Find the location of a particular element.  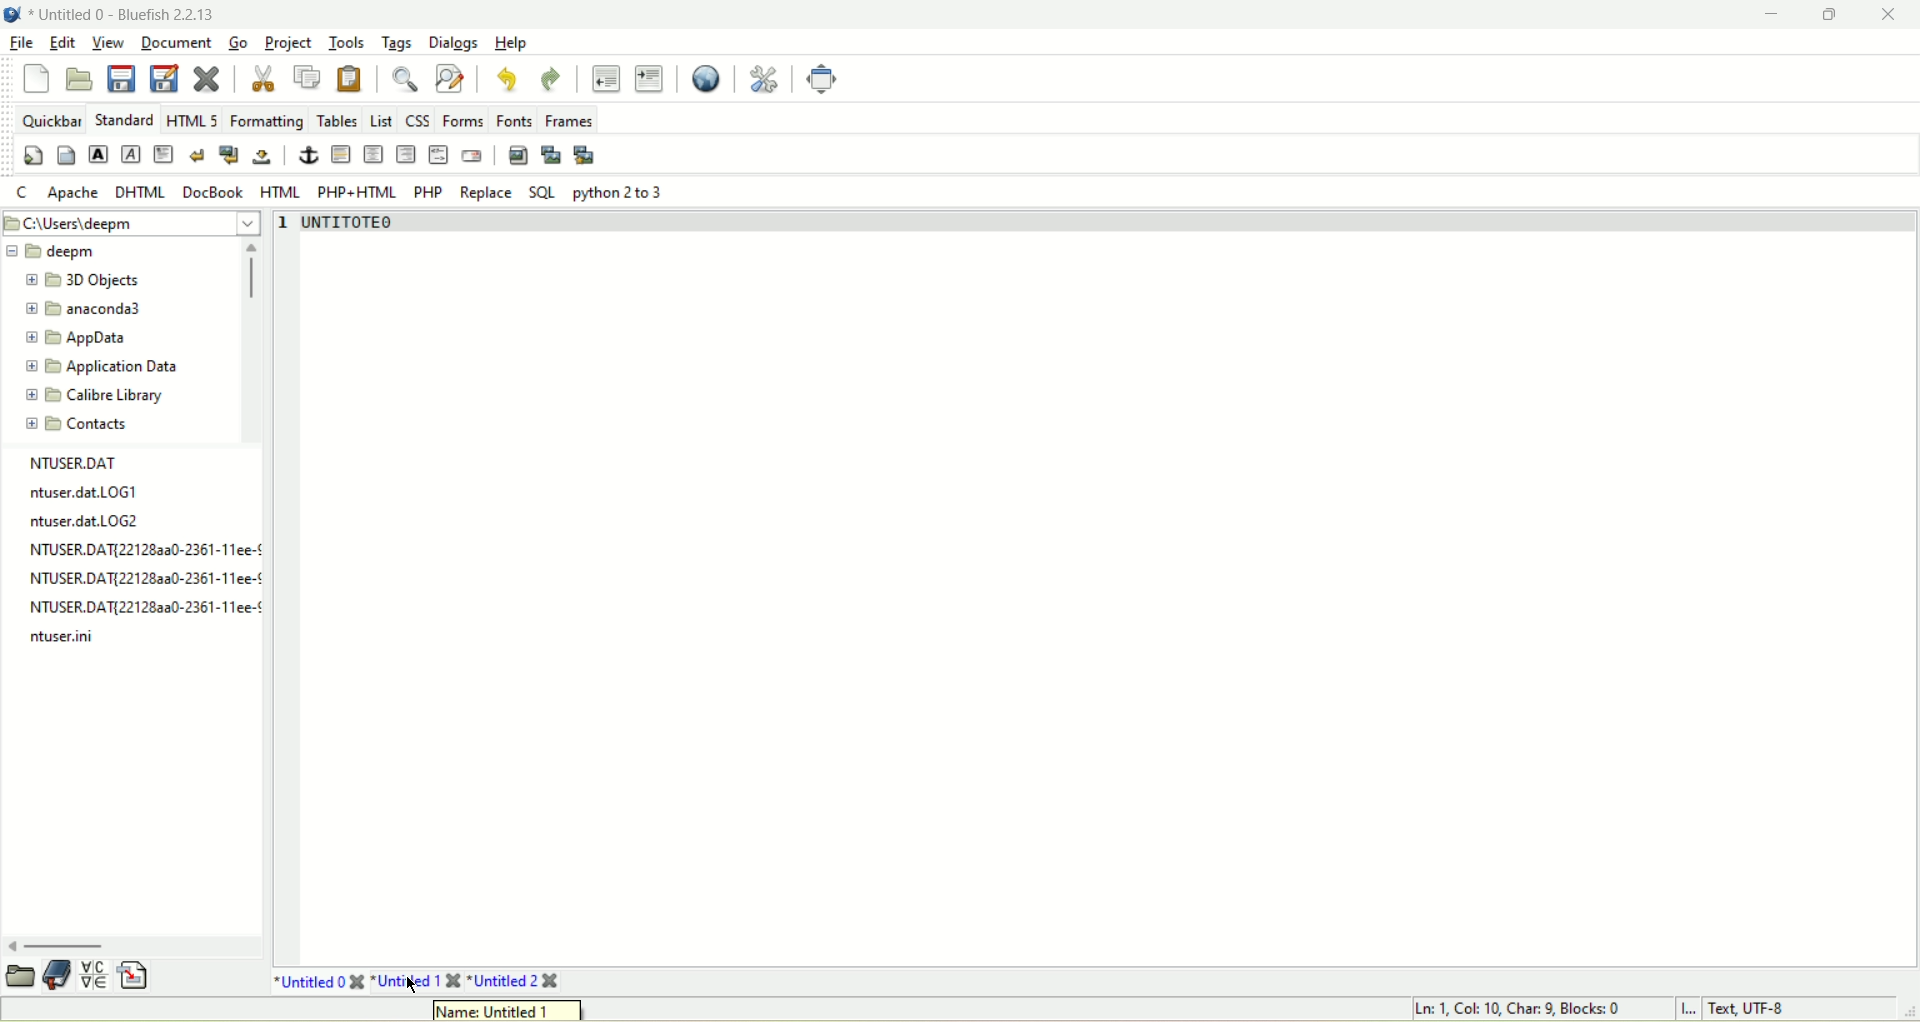

paragraph  is located at coordinates (160, 153).